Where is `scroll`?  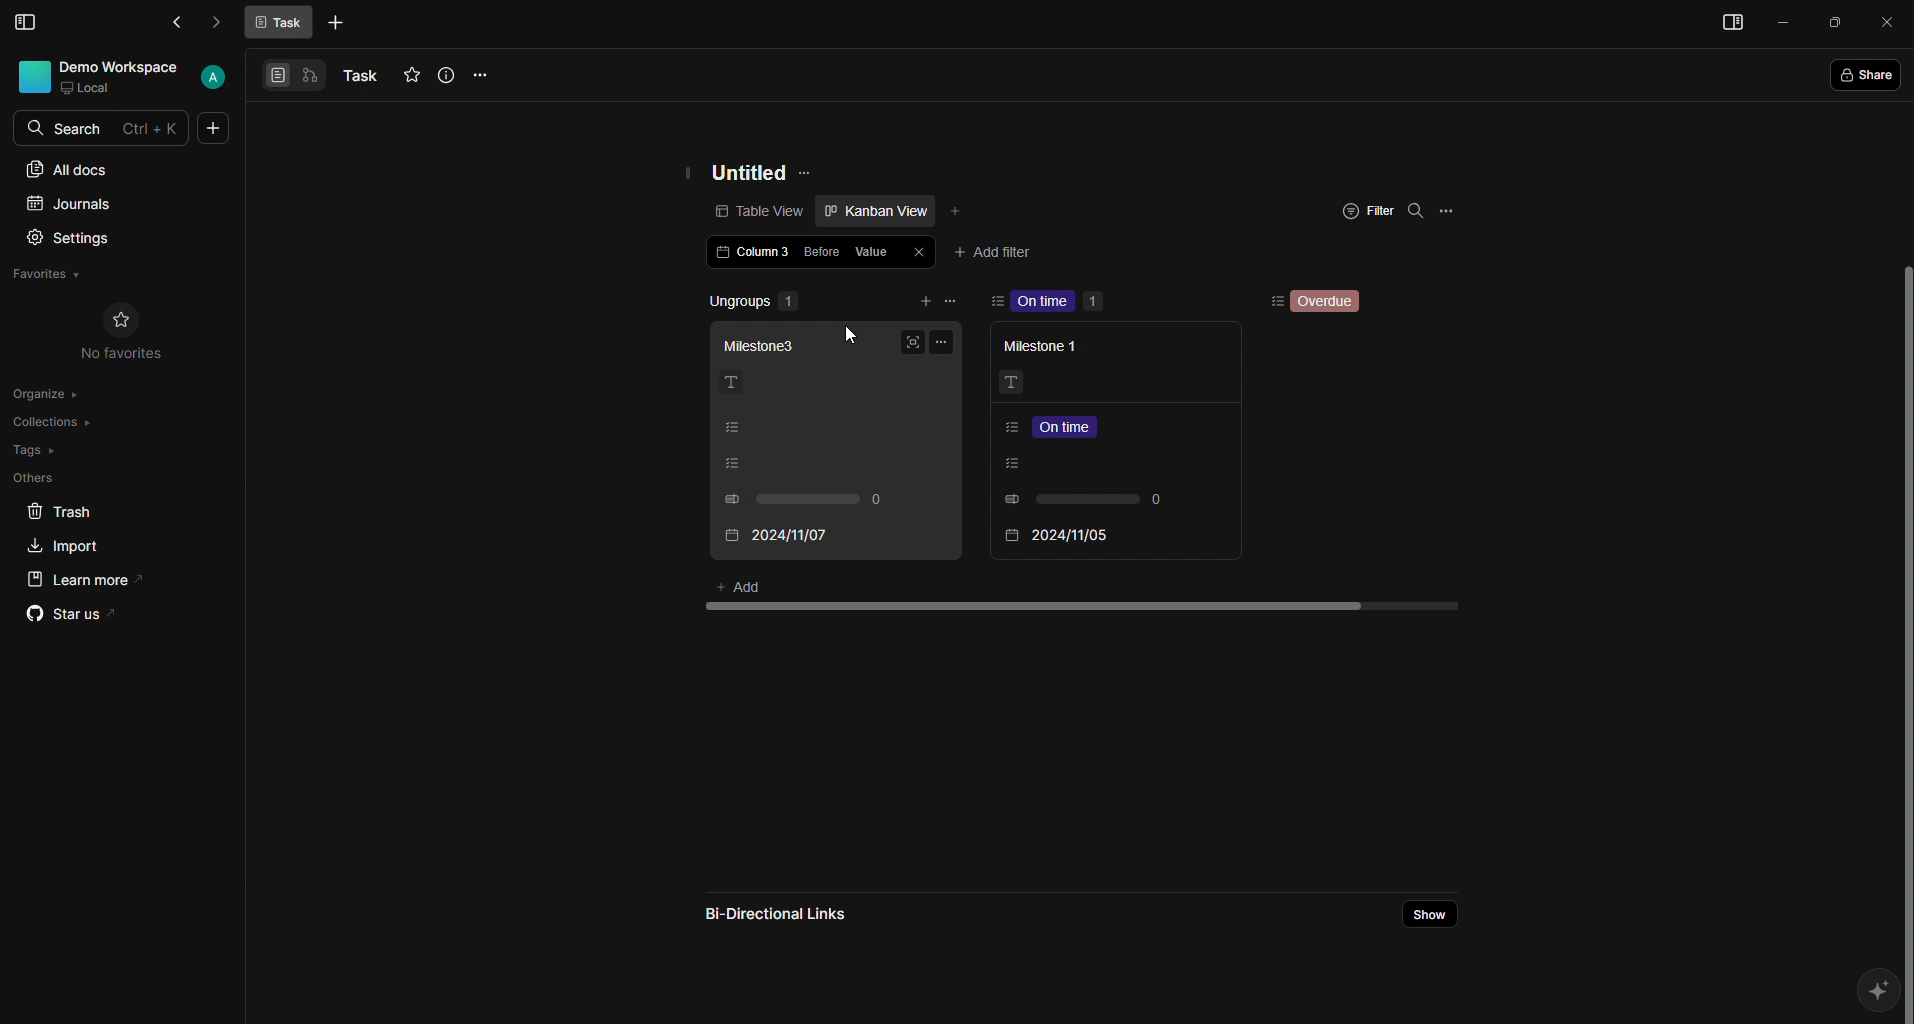
scroll is located at coordinates (1087, 605).